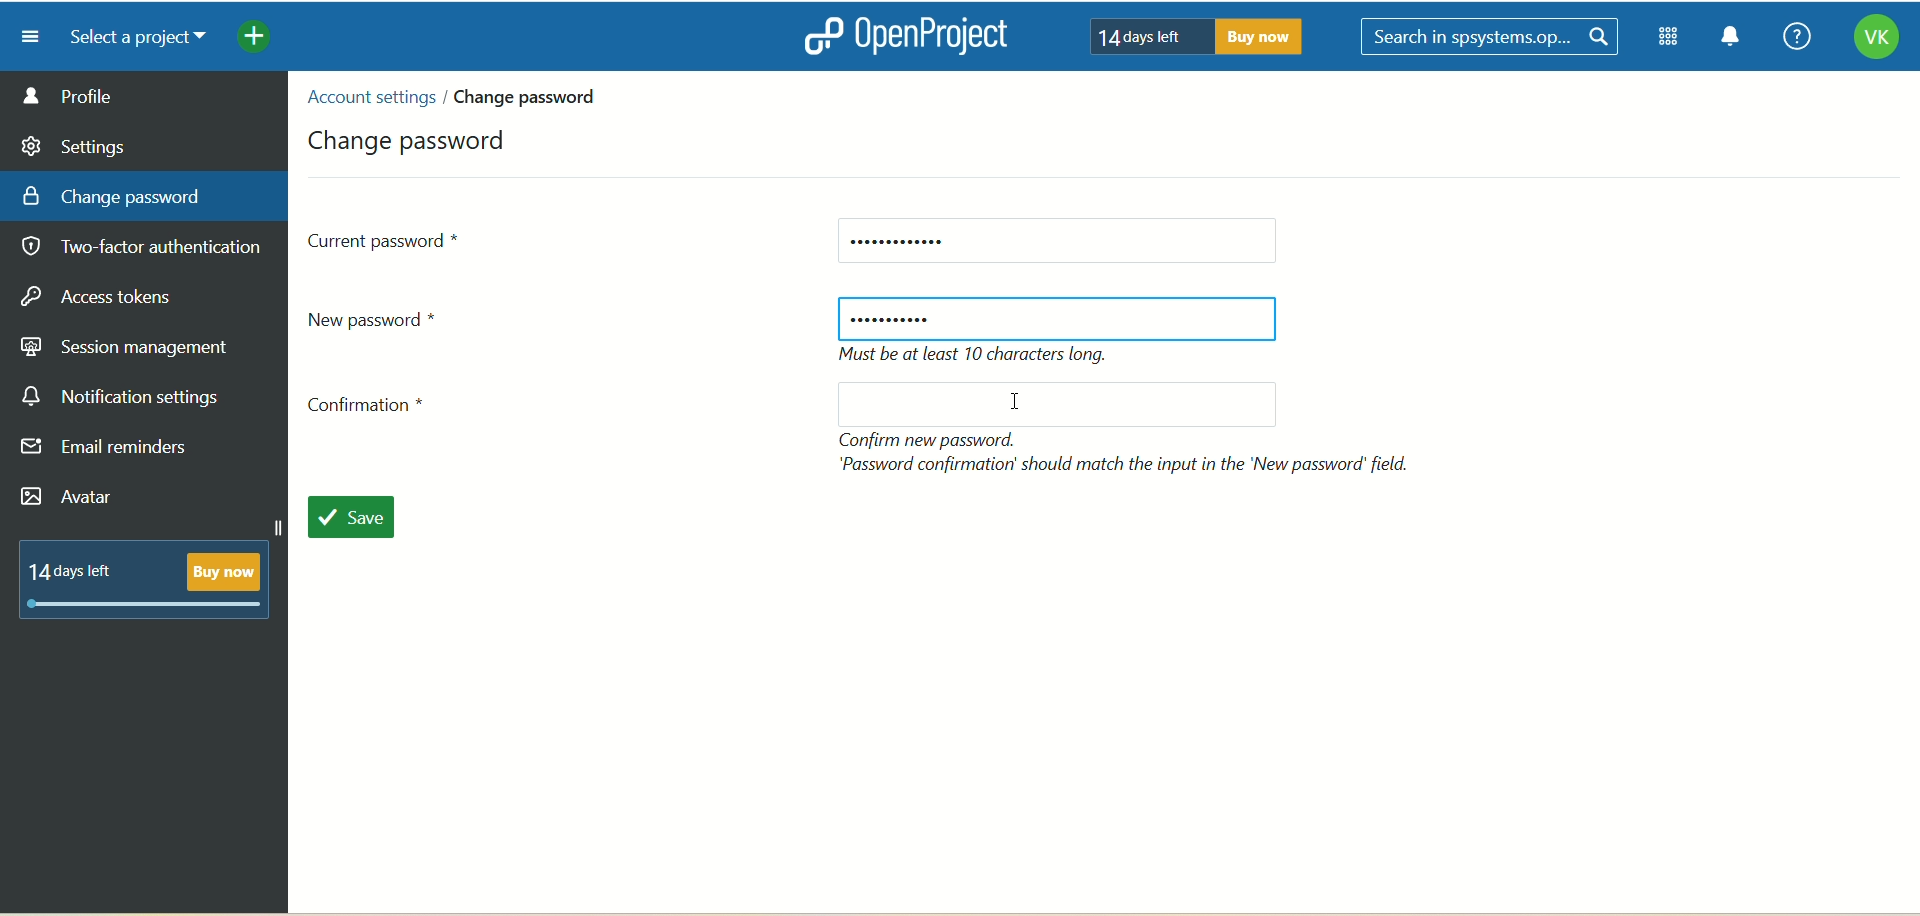 The width and height of the screenshot is (1920, 916). I want to click on module, so click(1672, 37).